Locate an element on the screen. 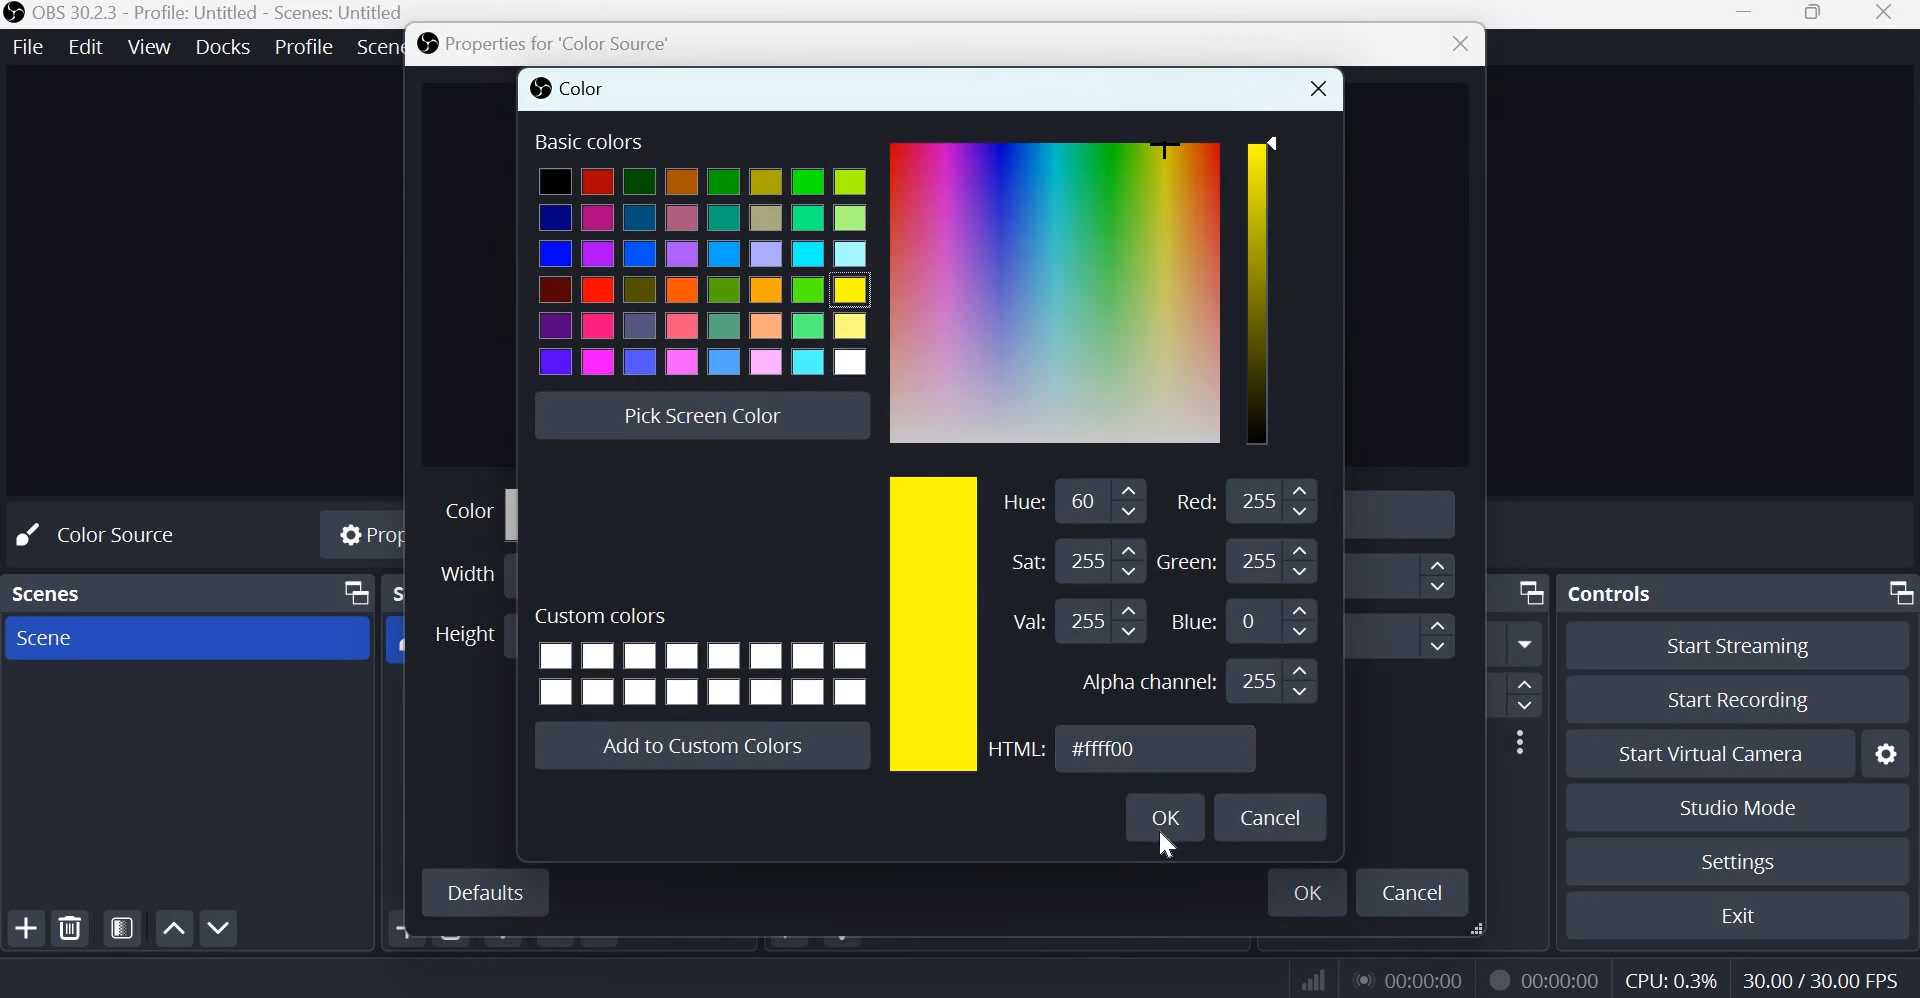 This screenshot has height=998, width=1920. remove selected scene(s) is located at coordinates (74, 928).